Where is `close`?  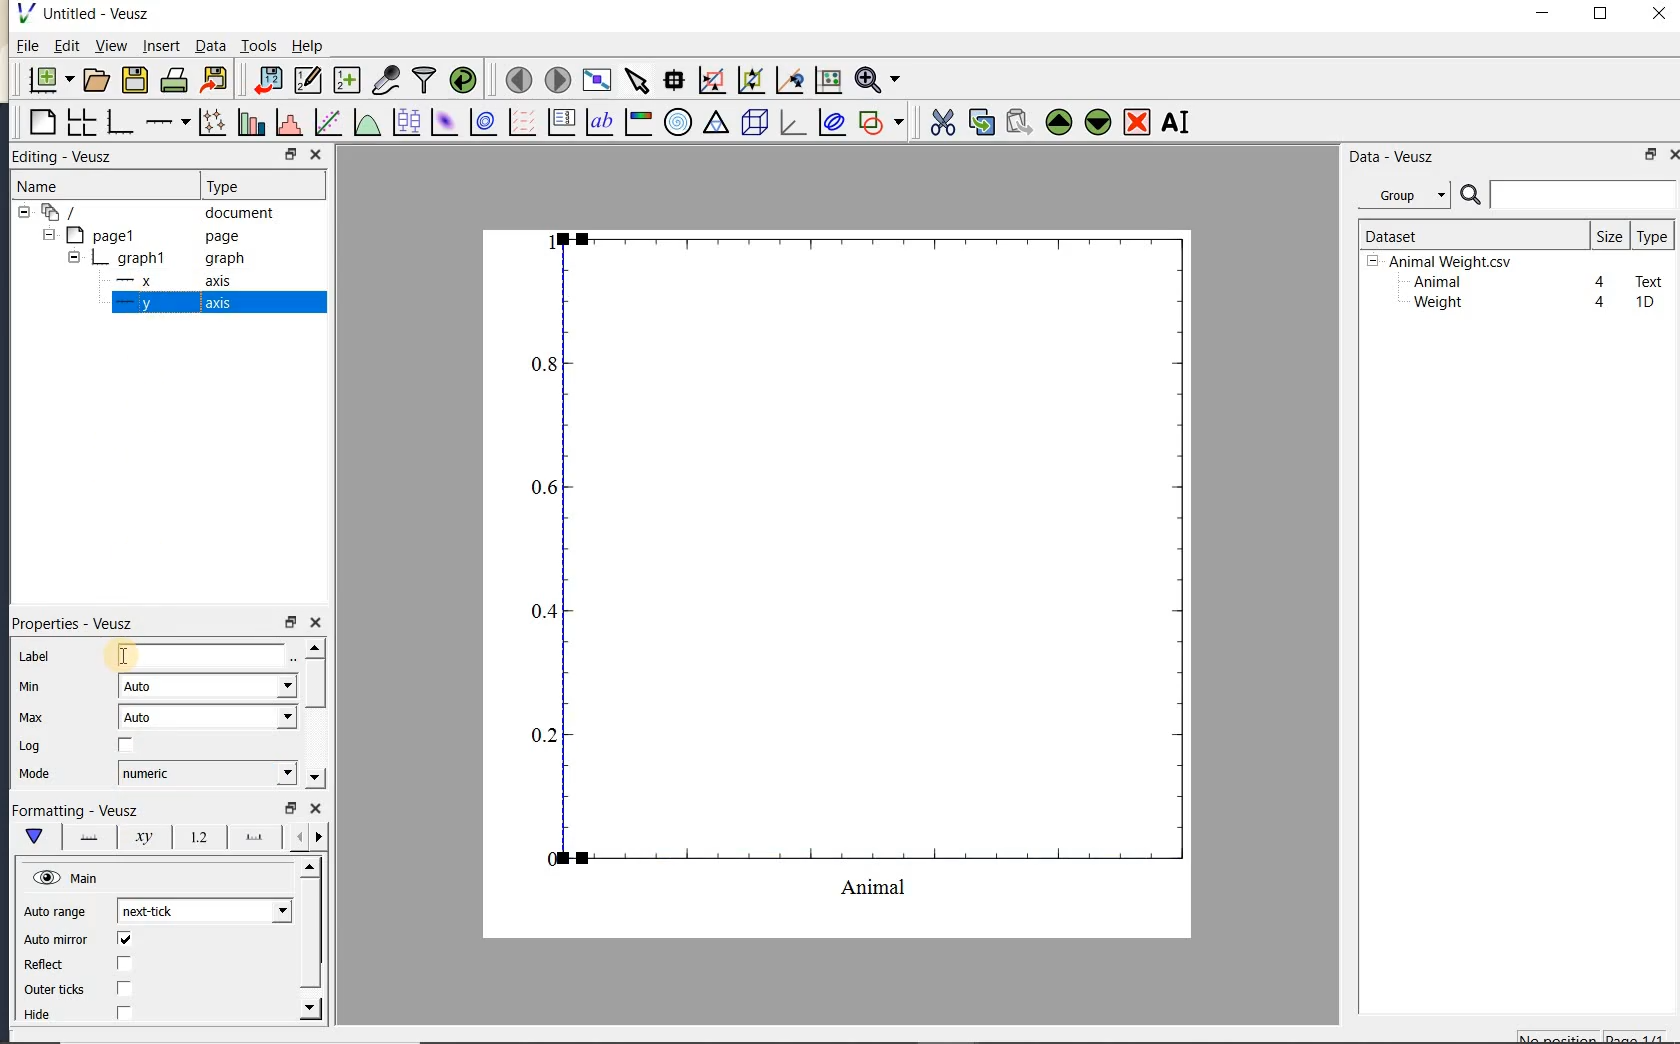 close is located at coordinates (316, 809).